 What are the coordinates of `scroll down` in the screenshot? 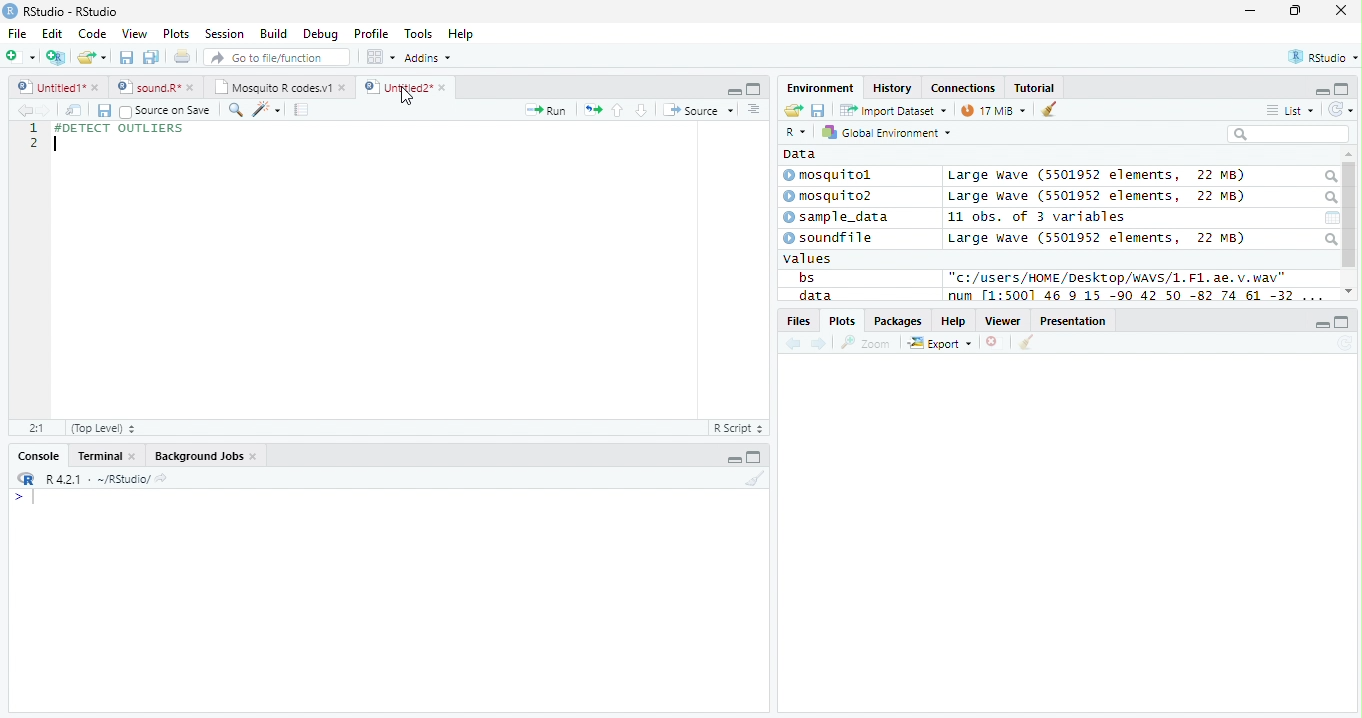 It's located at (1349, 291).